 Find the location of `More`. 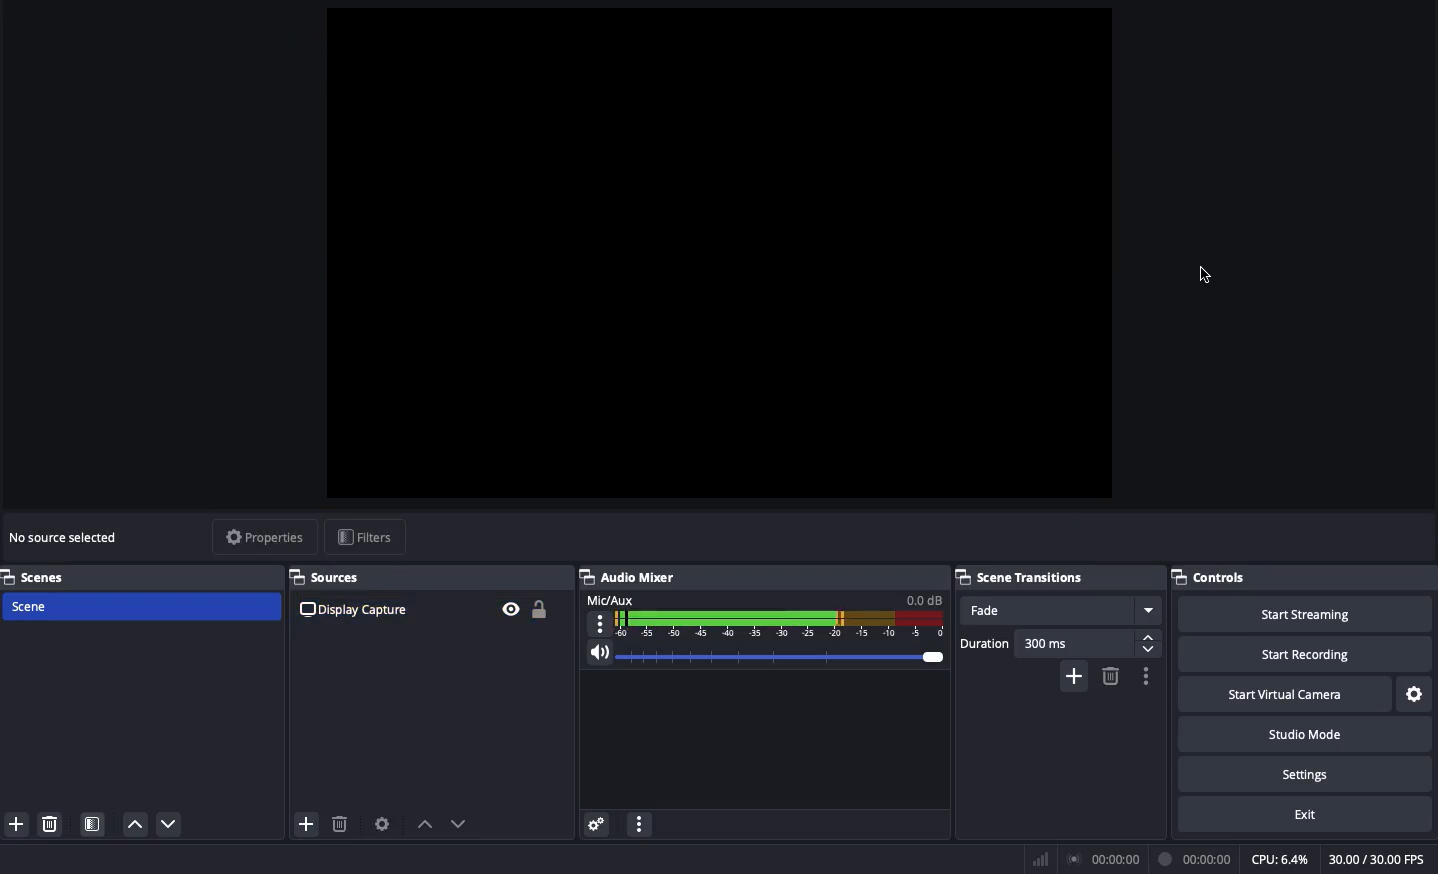

More is located at coordinates (638, 827).